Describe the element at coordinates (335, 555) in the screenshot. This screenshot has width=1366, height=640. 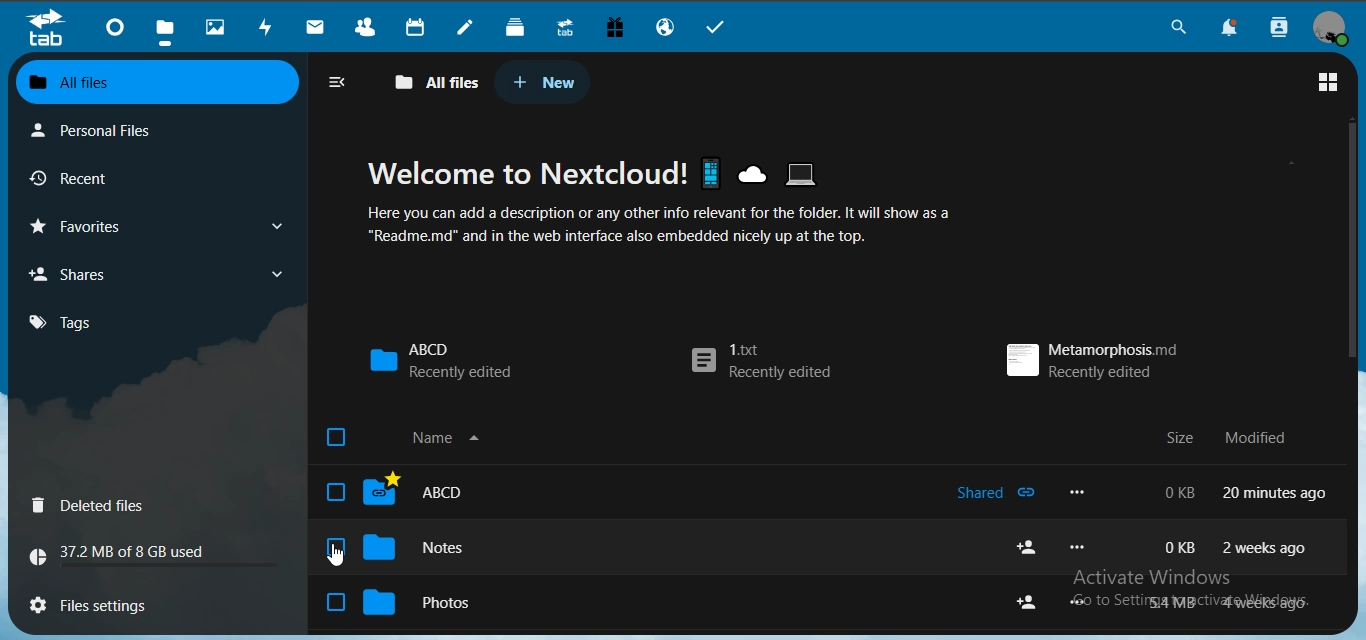
I see `cursor` at that location.